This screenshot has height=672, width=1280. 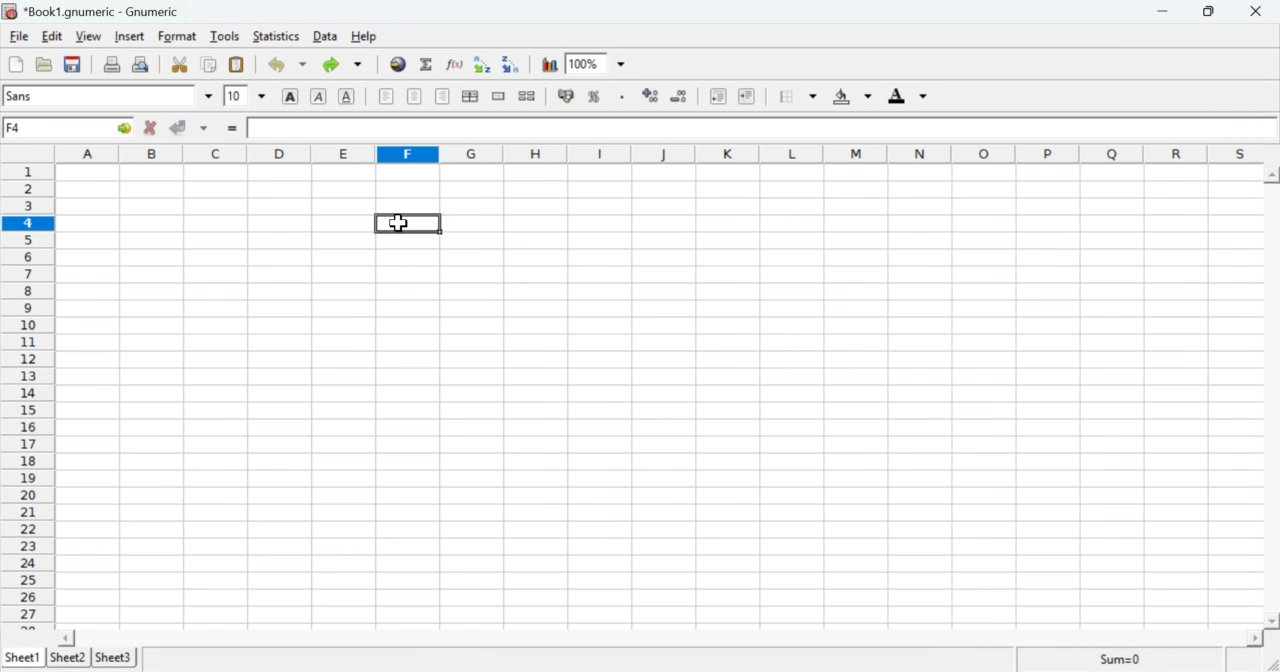 I want to click on Data, so click(x=322, y=36).